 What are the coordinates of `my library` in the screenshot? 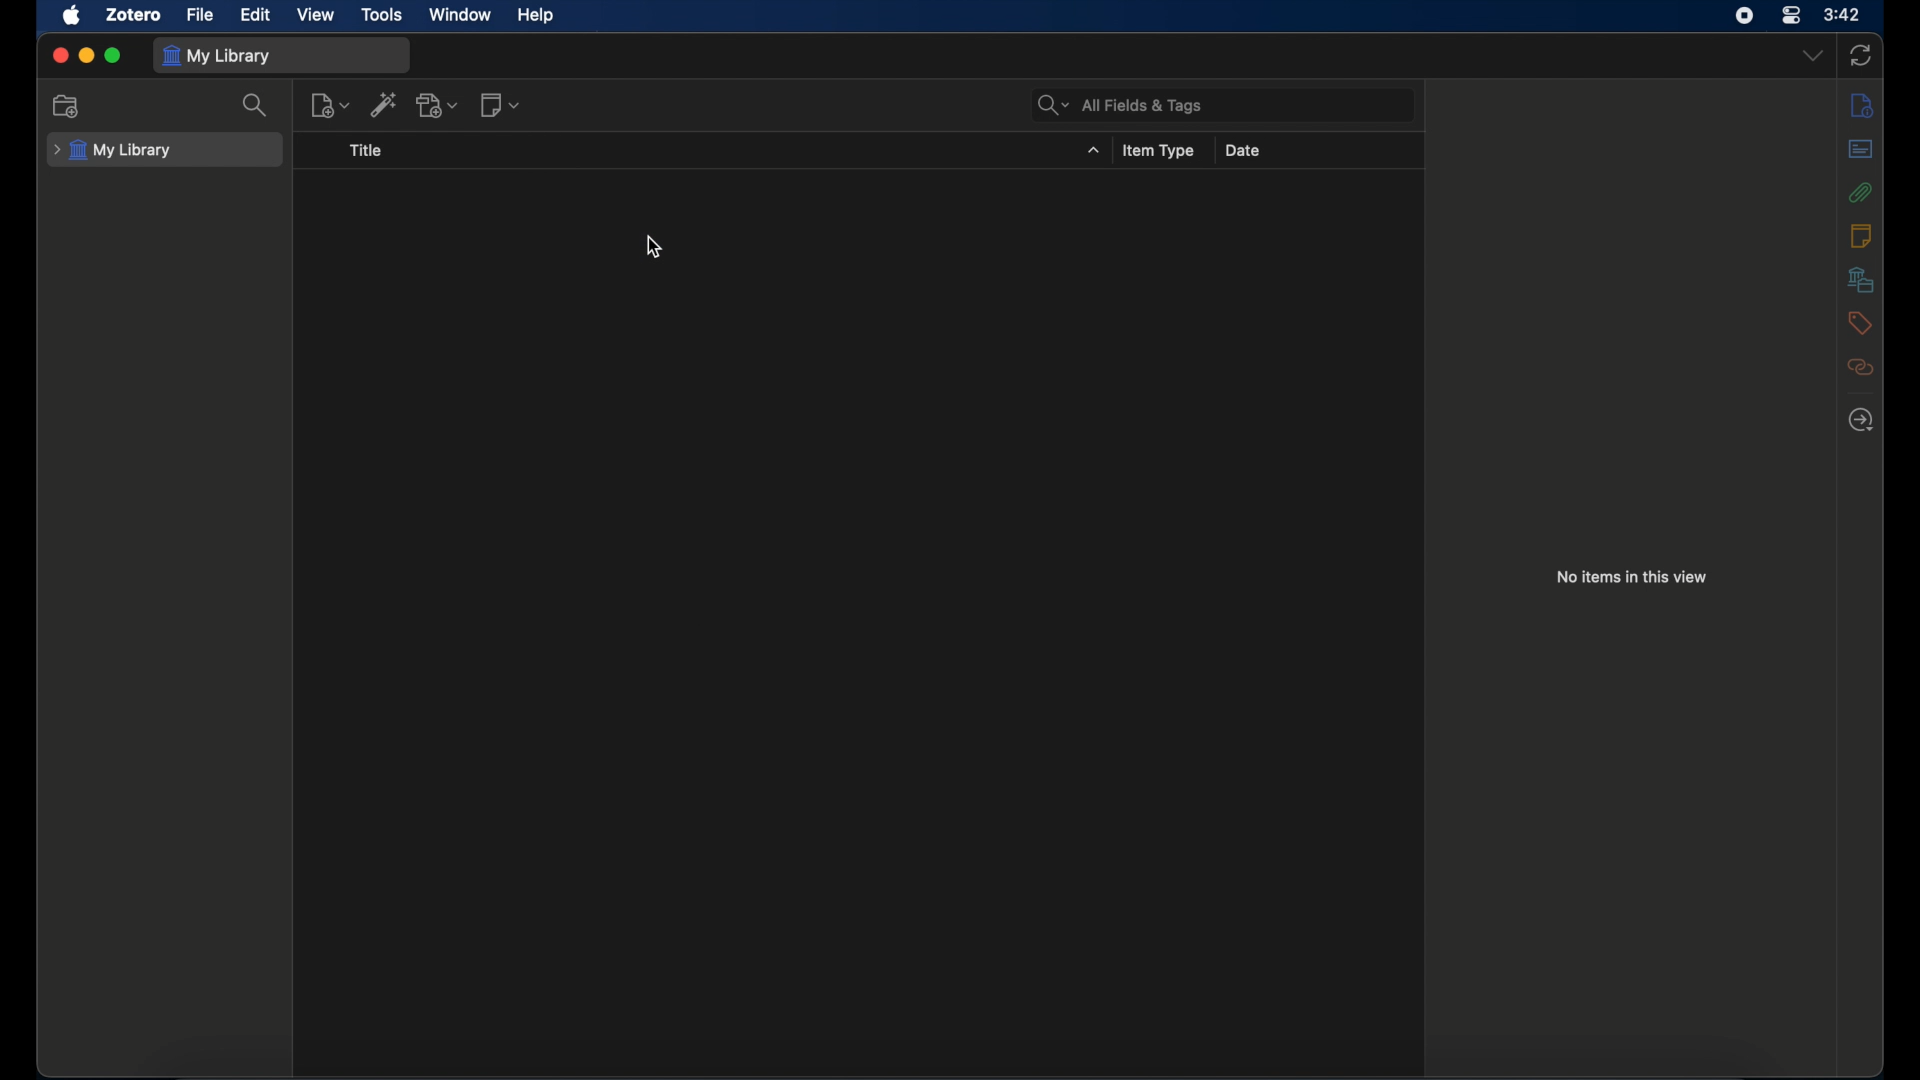 It's located at (218, 57).